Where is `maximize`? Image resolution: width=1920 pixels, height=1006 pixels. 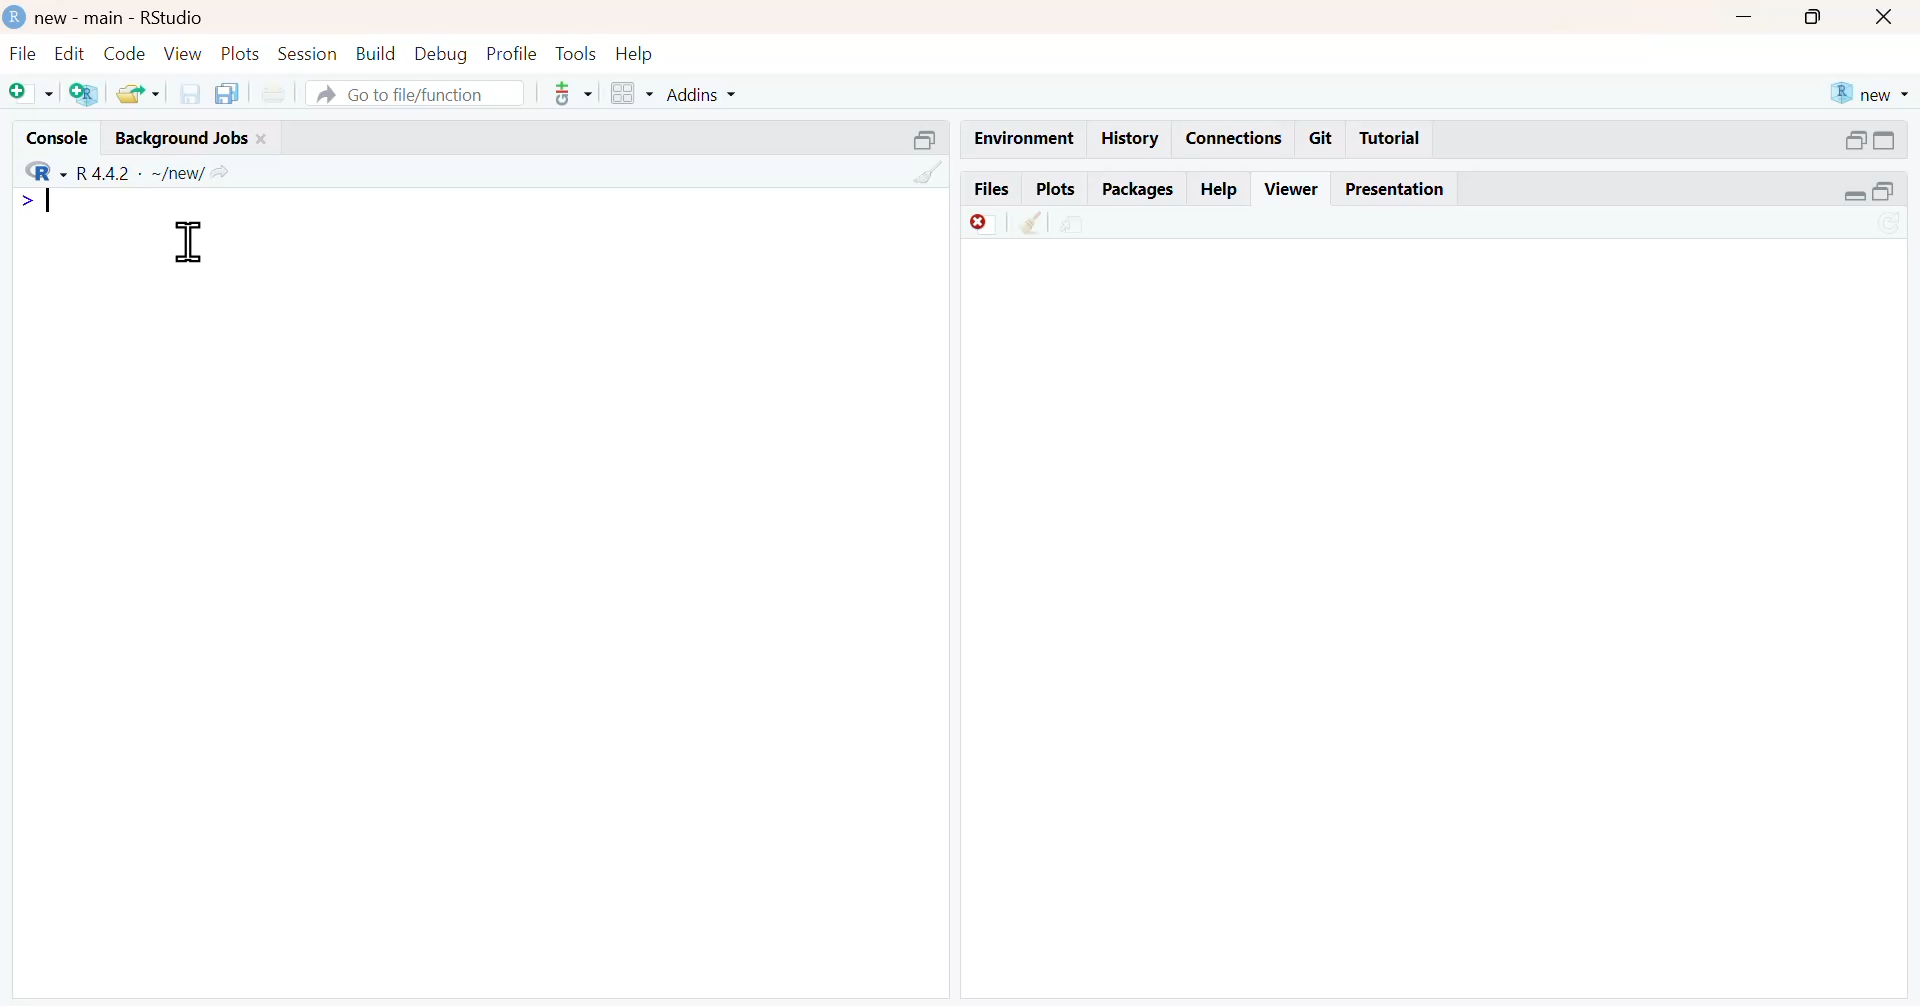
maximize is located at coordinates (1818, 15).